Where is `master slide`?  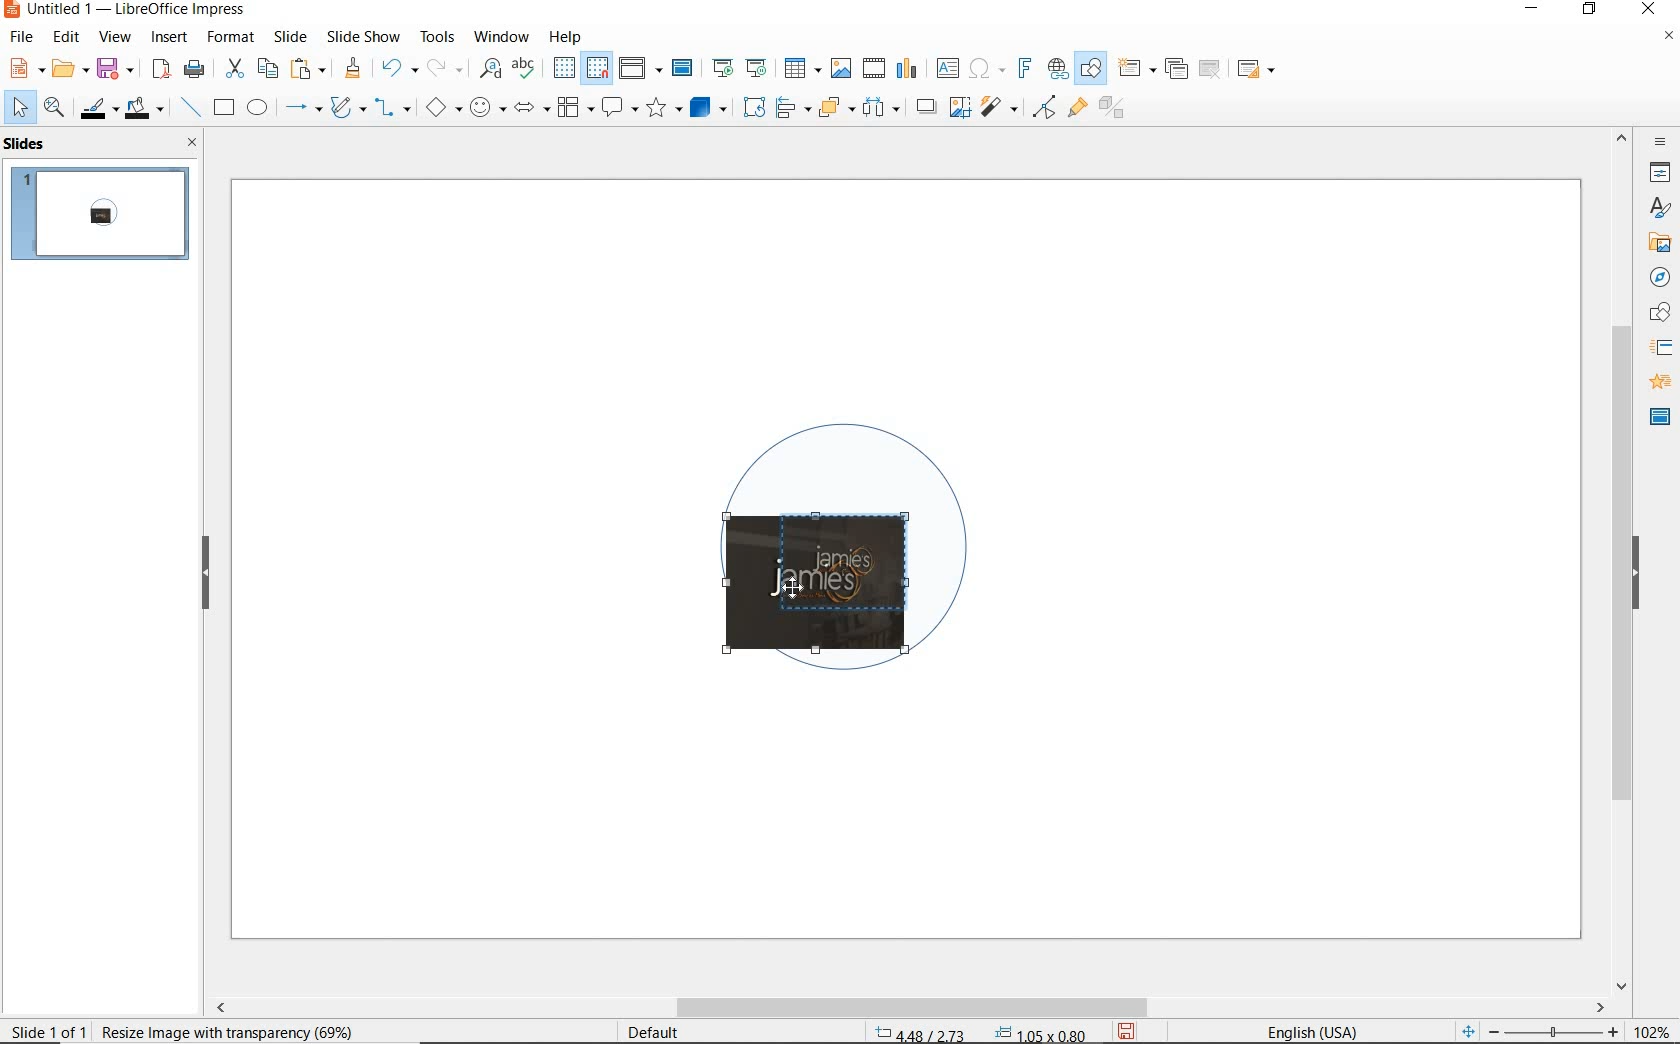 master slide is located at coordinates (685, 69).